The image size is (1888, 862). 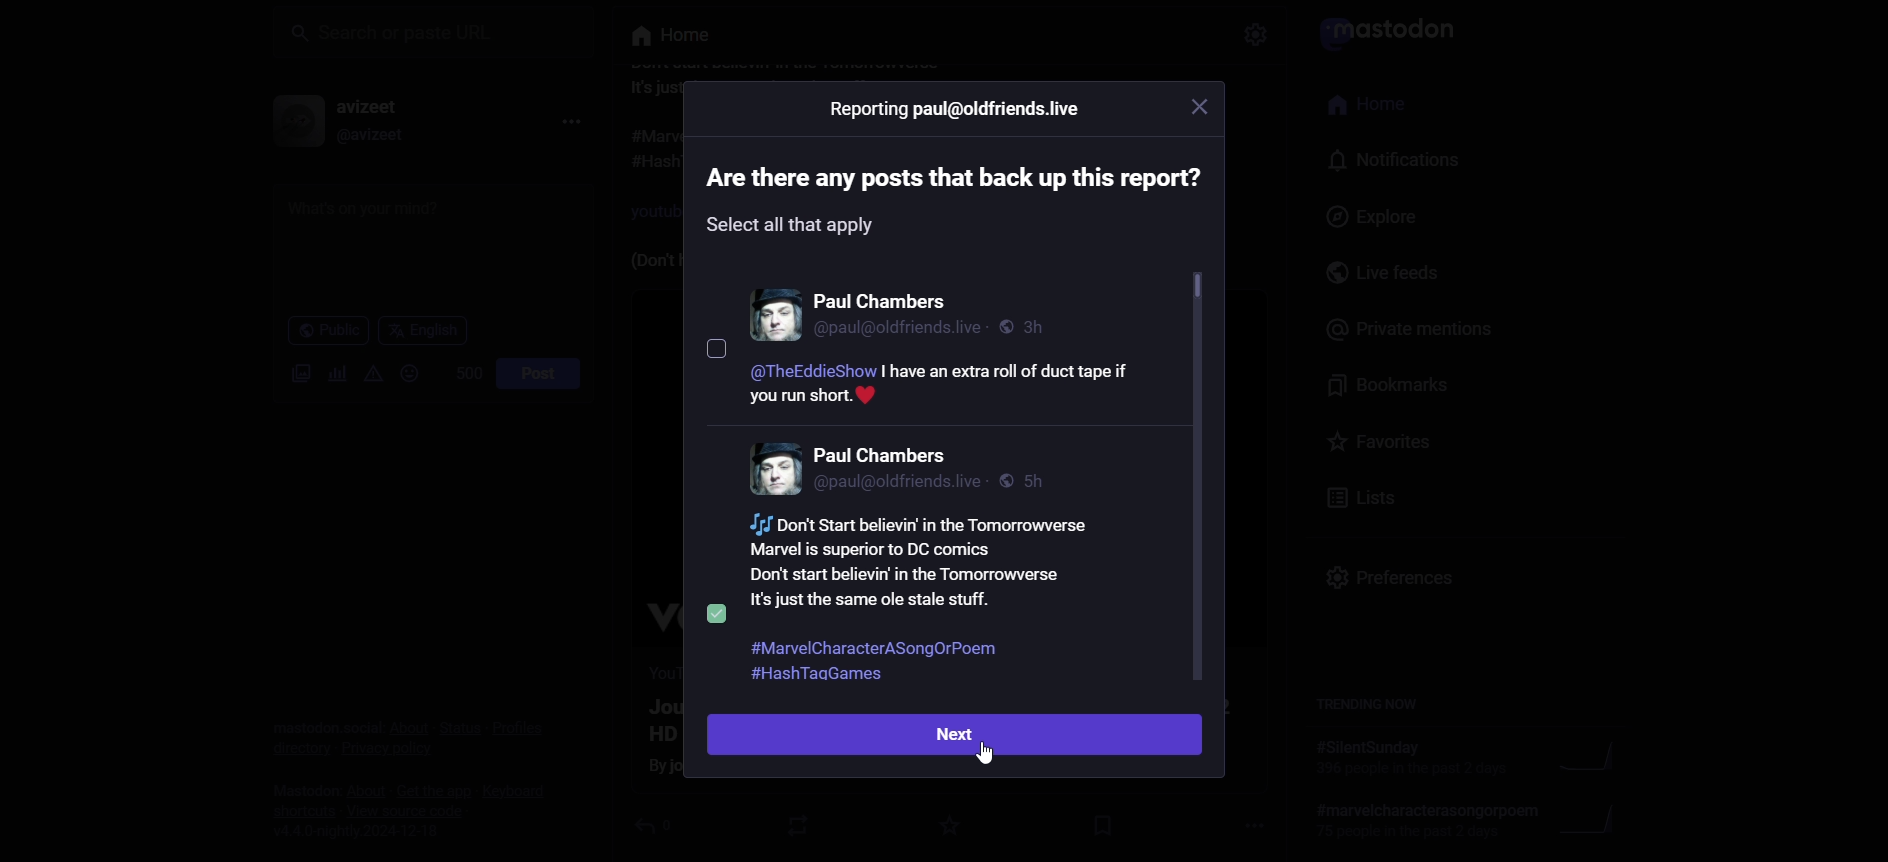 What do you see at coordinates (1408, 330) in the screenshot?
I see `private mentions` at bounding box center [1408, 330].